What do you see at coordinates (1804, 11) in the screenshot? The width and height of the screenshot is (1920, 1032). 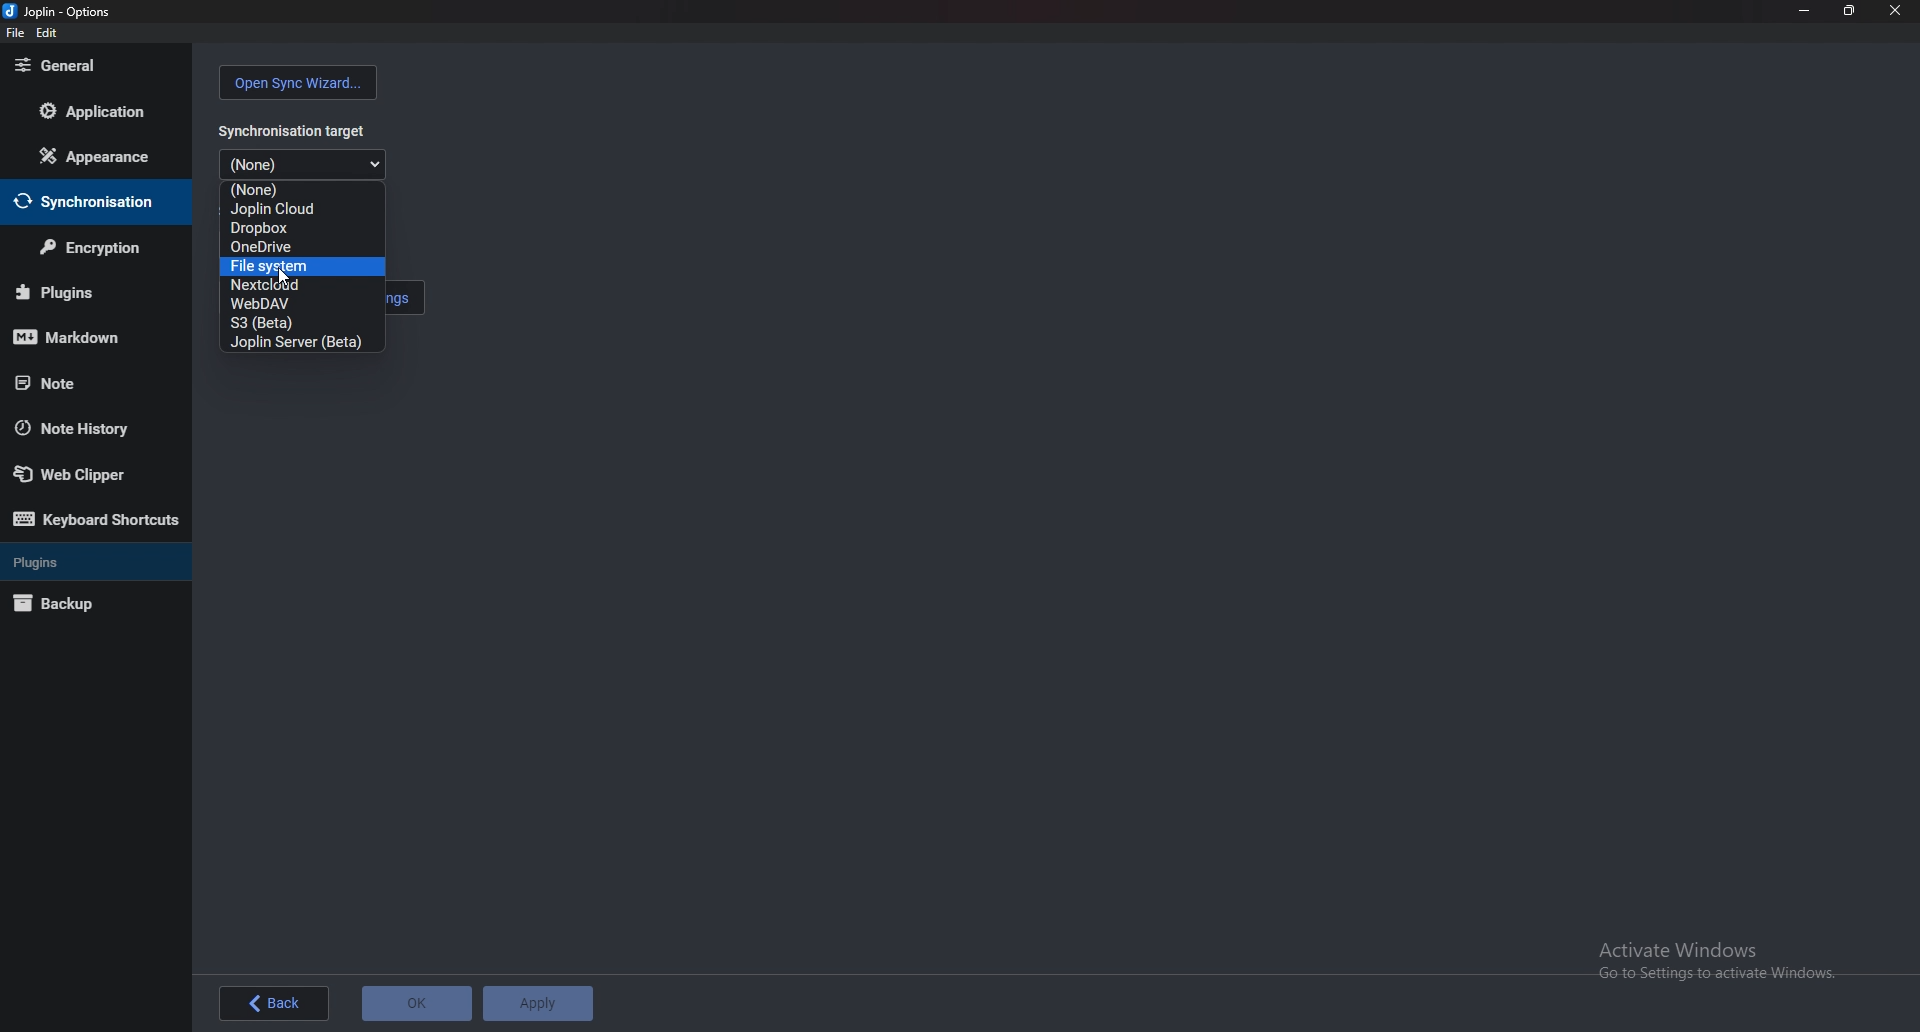 I see `Minimize` at bounding box center [1804, 11].